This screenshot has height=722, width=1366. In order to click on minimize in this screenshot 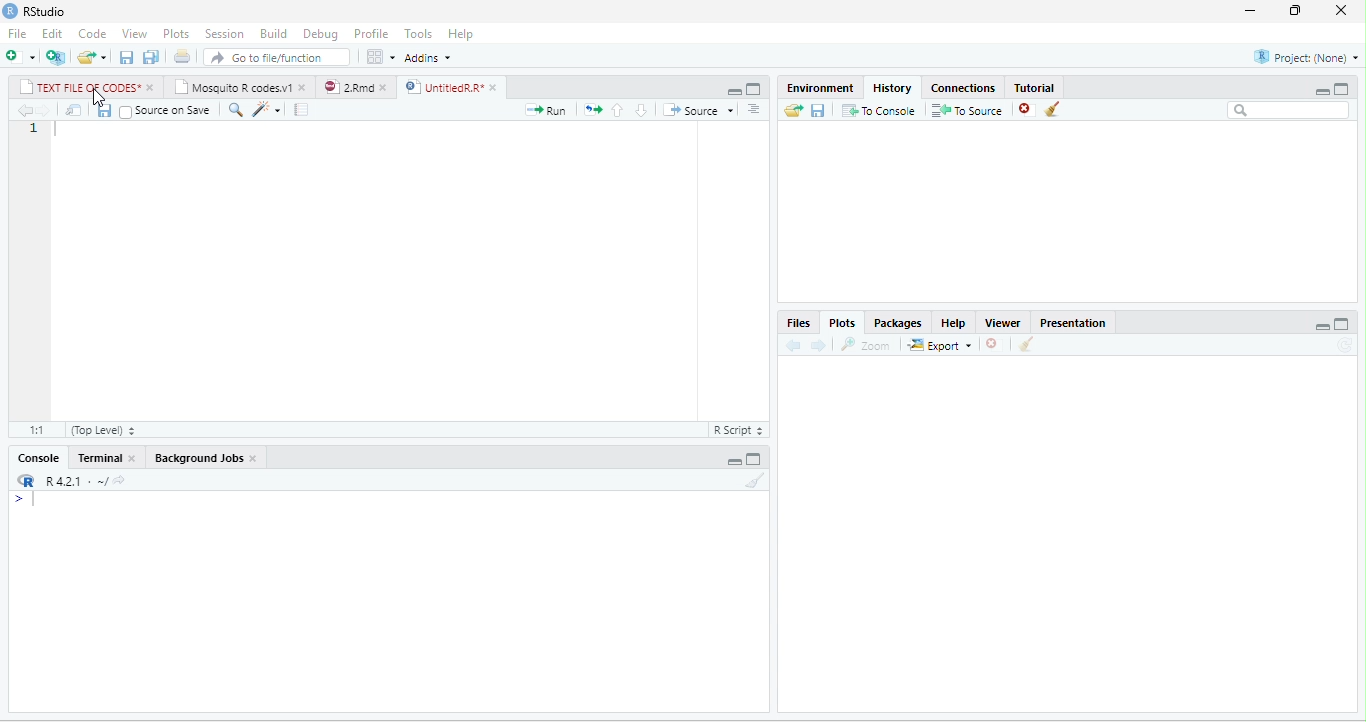, I will do `click(1249, 12)`.